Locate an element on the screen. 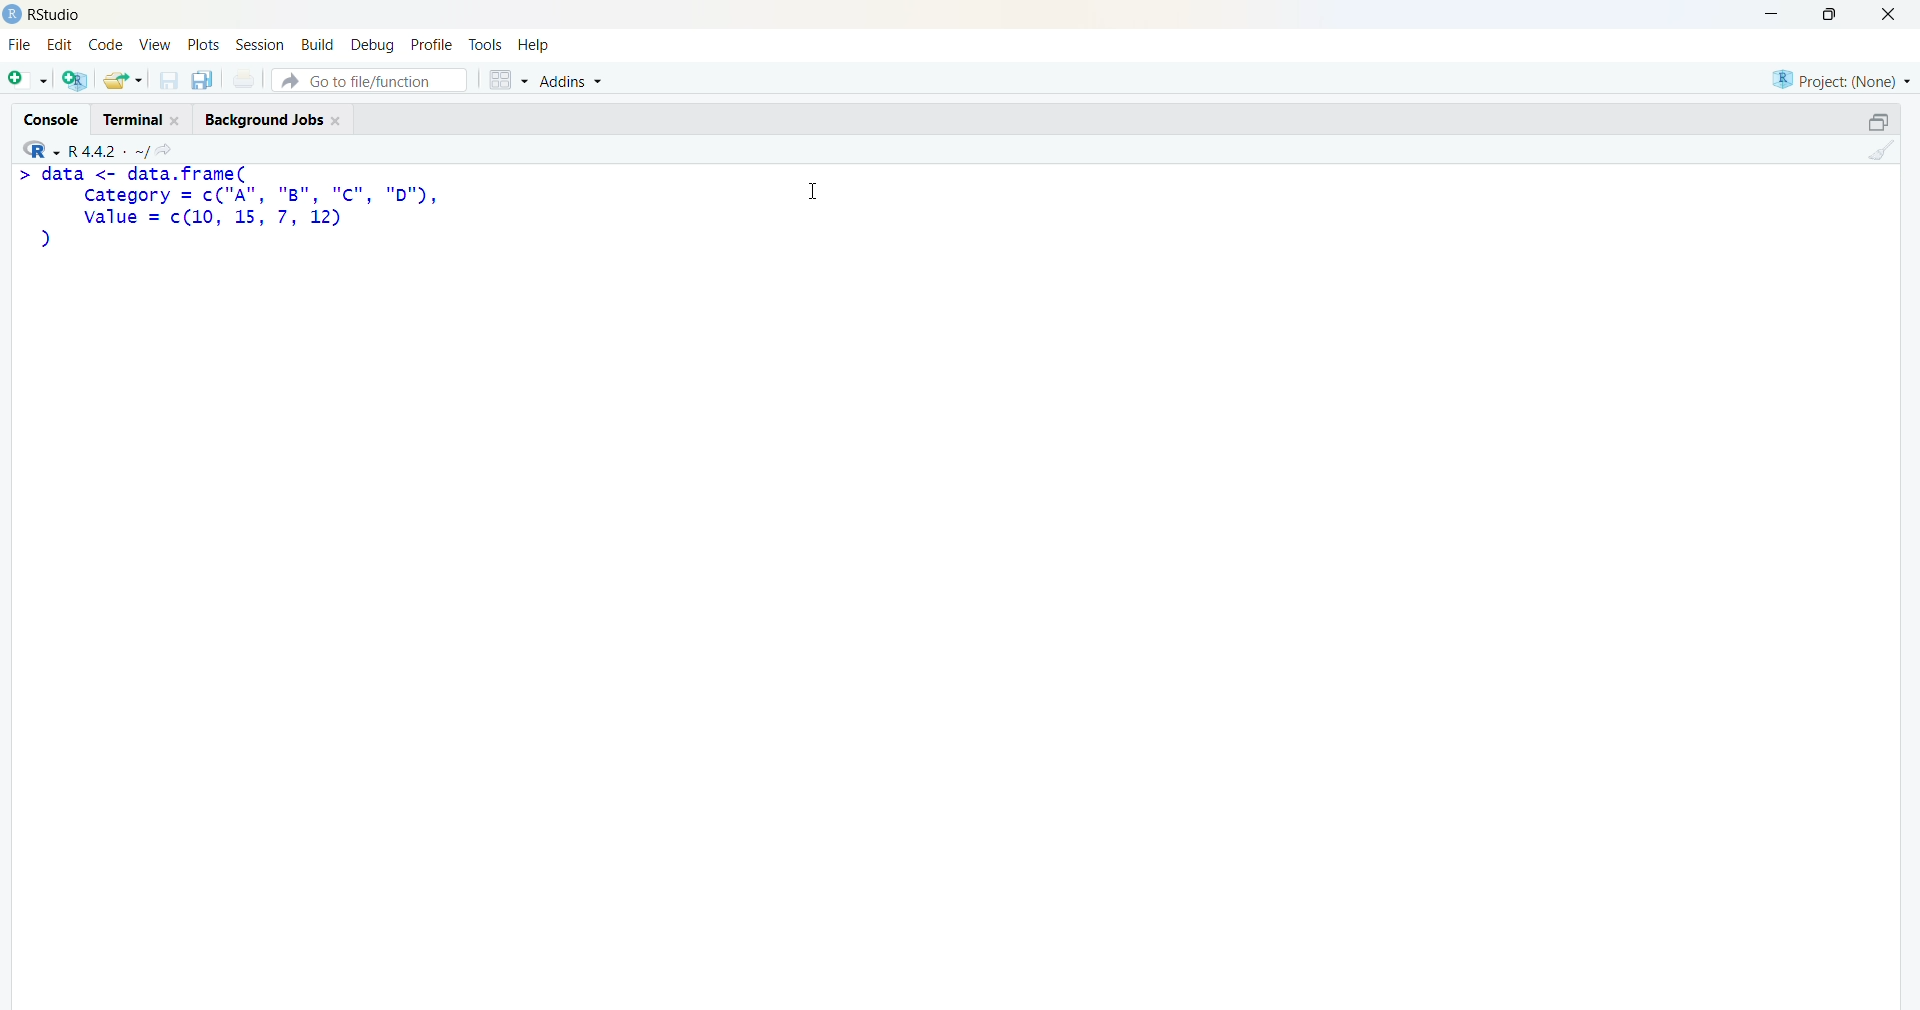 The image size is (1920, 1010). Session is located at coordinates (260, 45).